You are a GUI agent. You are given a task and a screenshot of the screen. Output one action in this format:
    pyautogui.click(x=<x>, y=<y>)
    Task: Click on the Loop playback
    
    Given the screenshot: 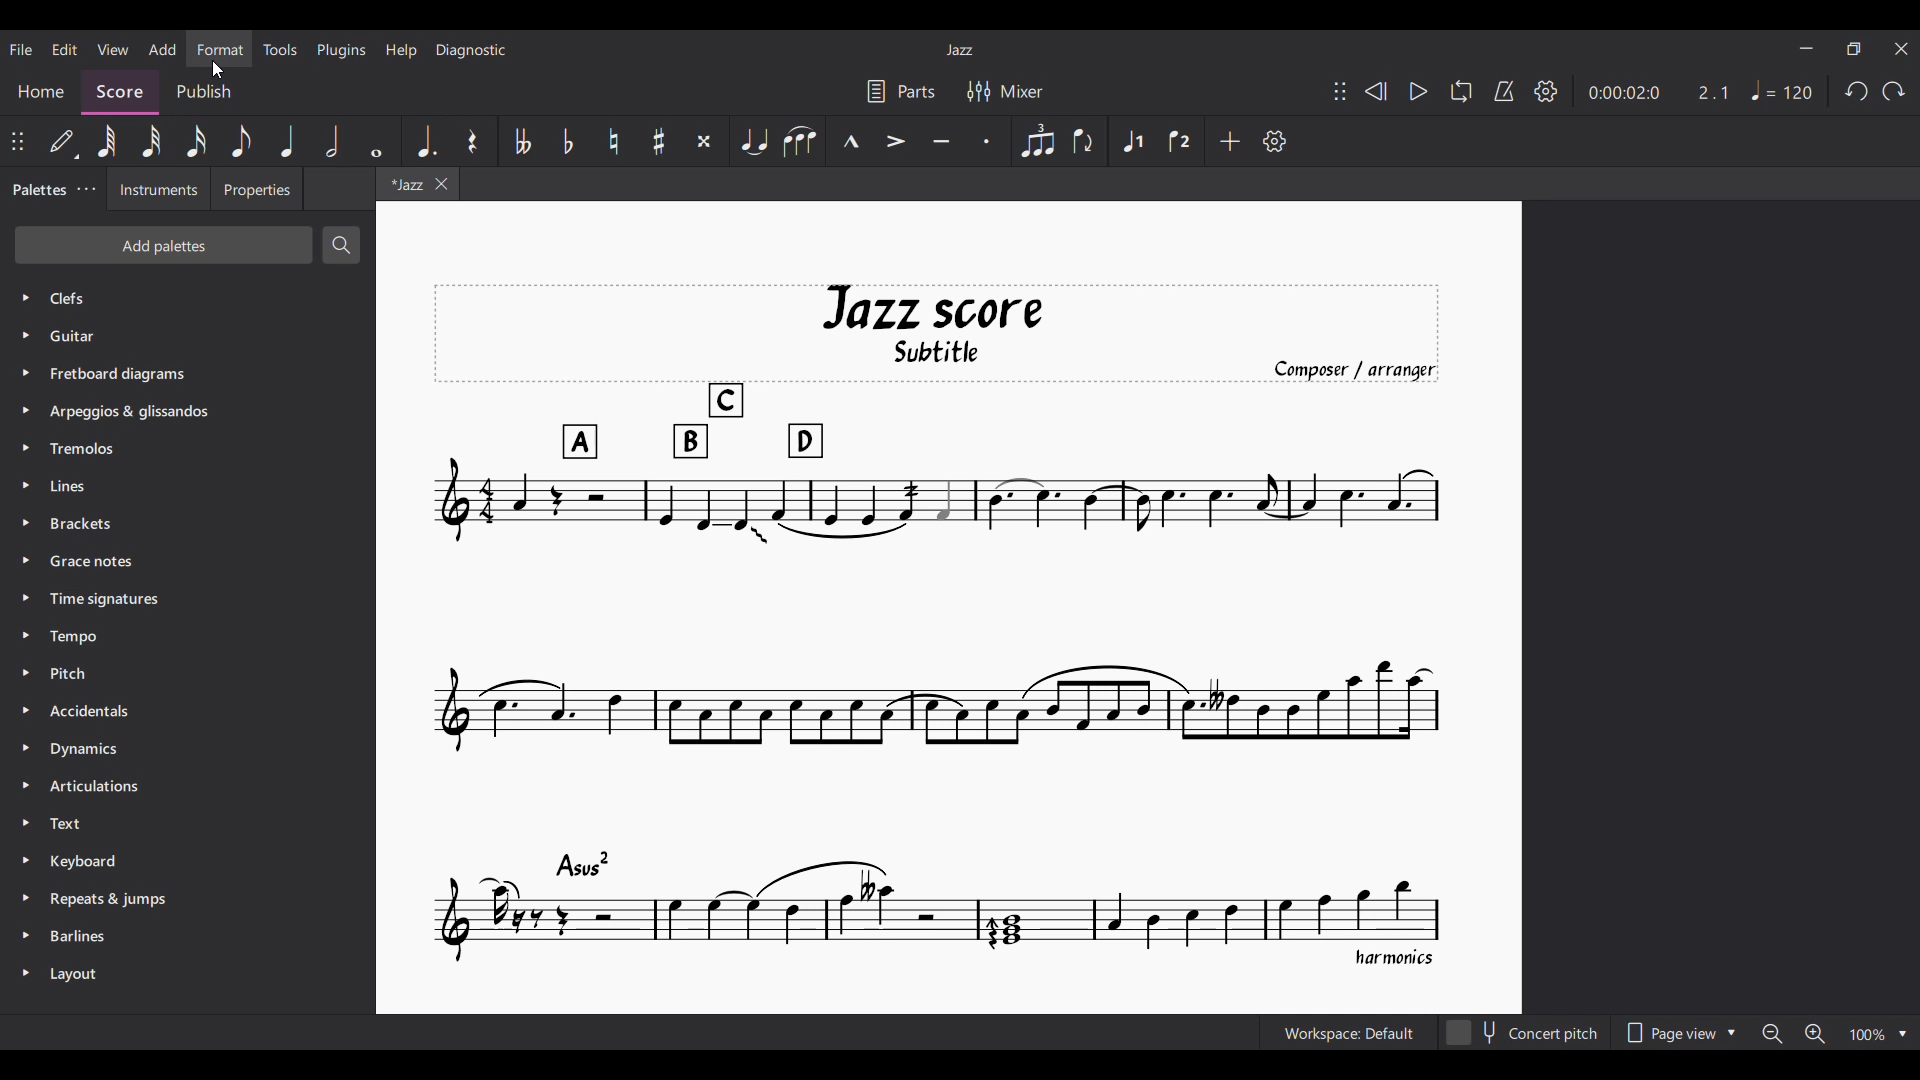 What is the action you would take?
    pyautogui.click(x=1460, y=90)
    